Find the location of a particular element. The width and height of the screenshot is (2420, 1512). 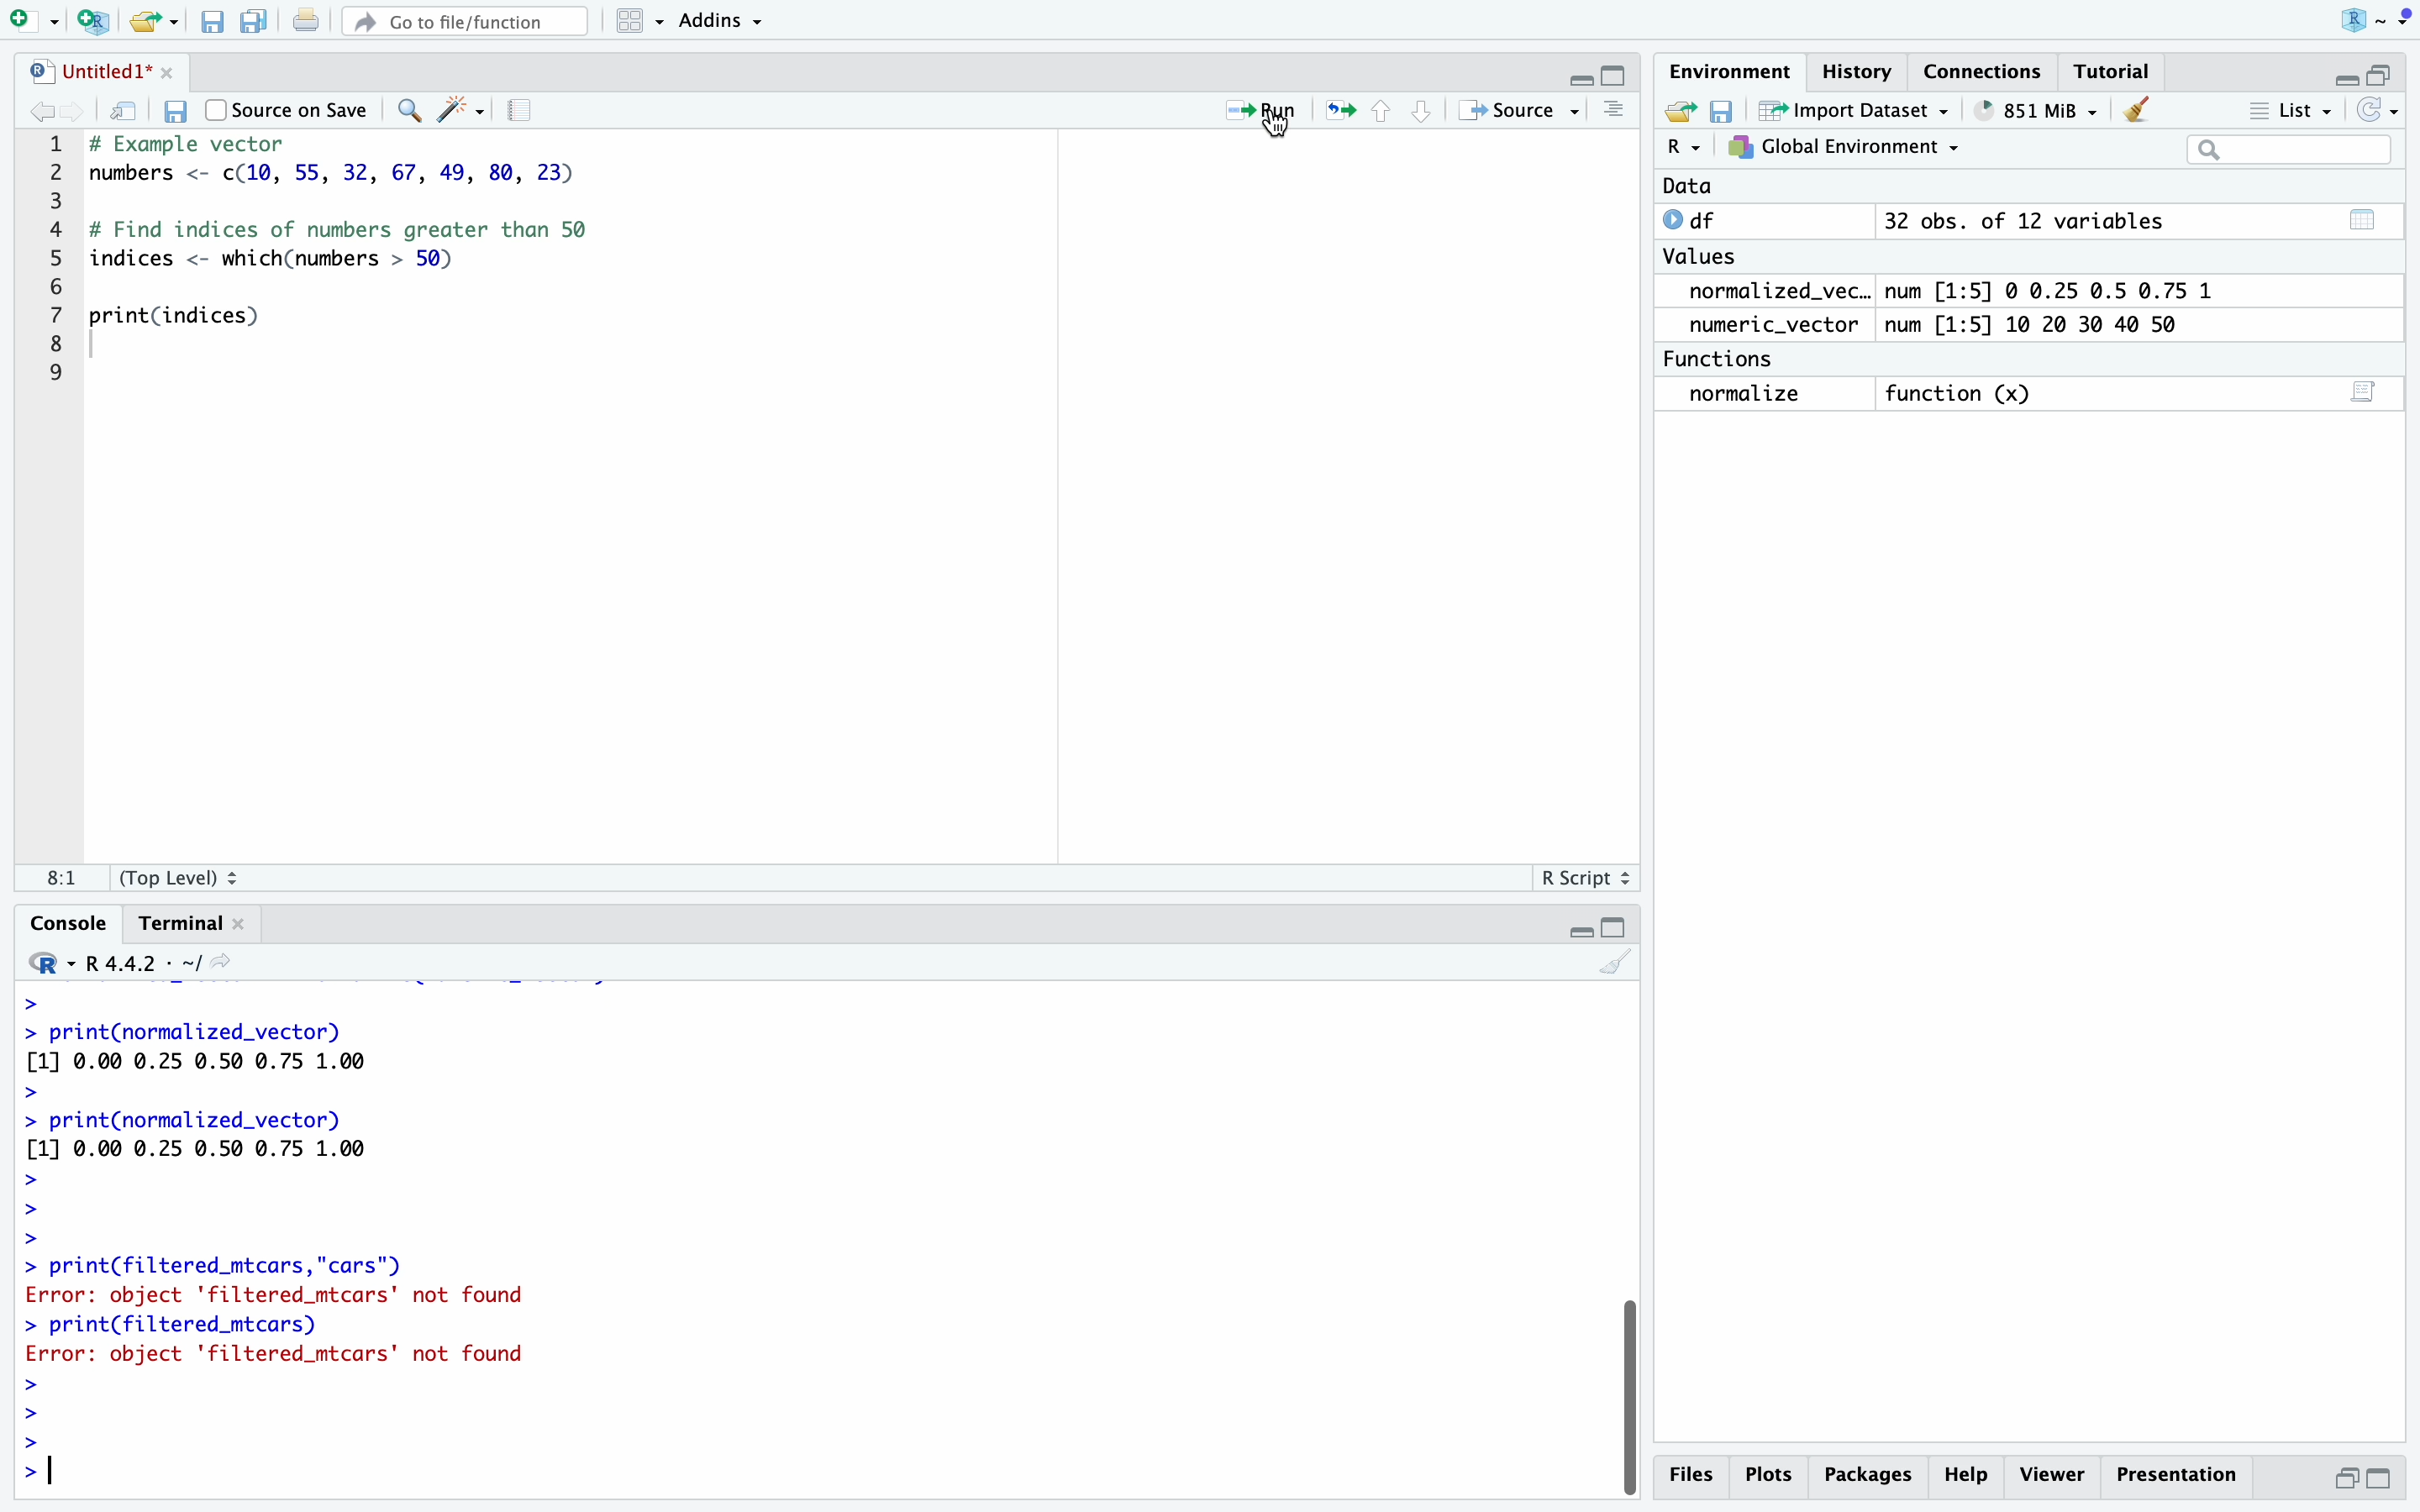

CURSOR is located at coordinates (1278, 129).